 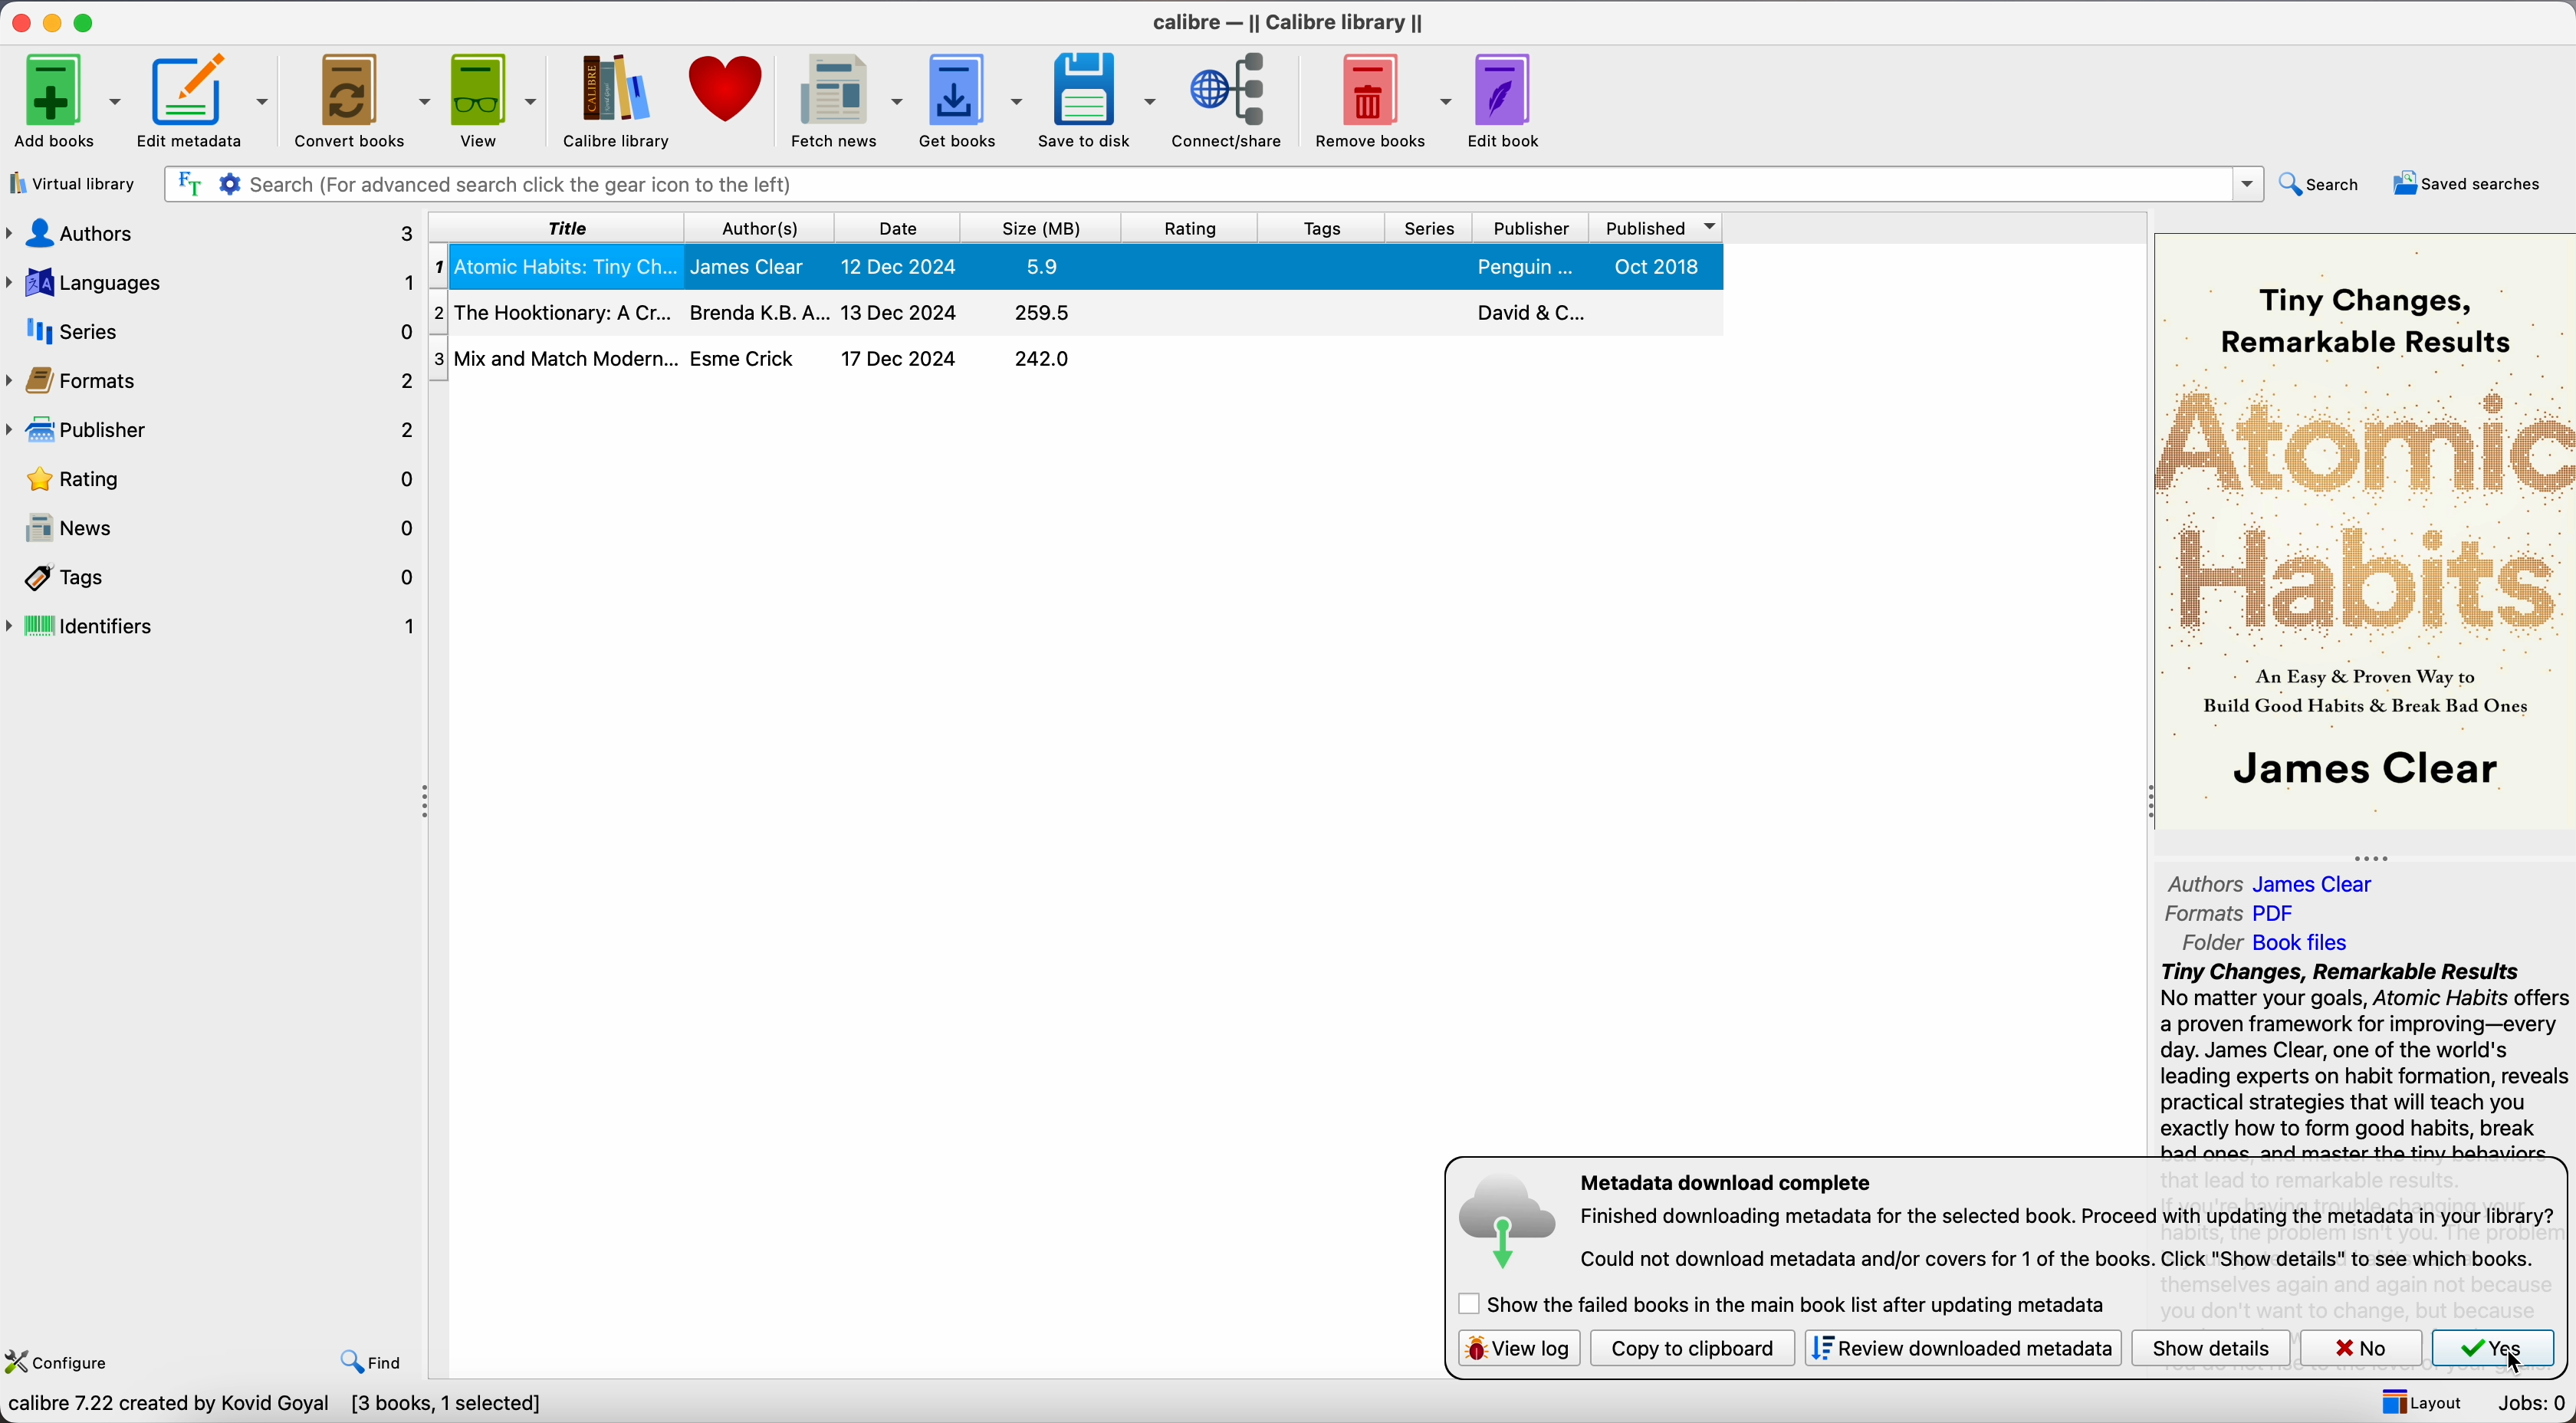 I want to click on Could not download metadata and/or covers for 1 of the books. Click 'Show details' to see which books., so click(x=2060, y=1260).